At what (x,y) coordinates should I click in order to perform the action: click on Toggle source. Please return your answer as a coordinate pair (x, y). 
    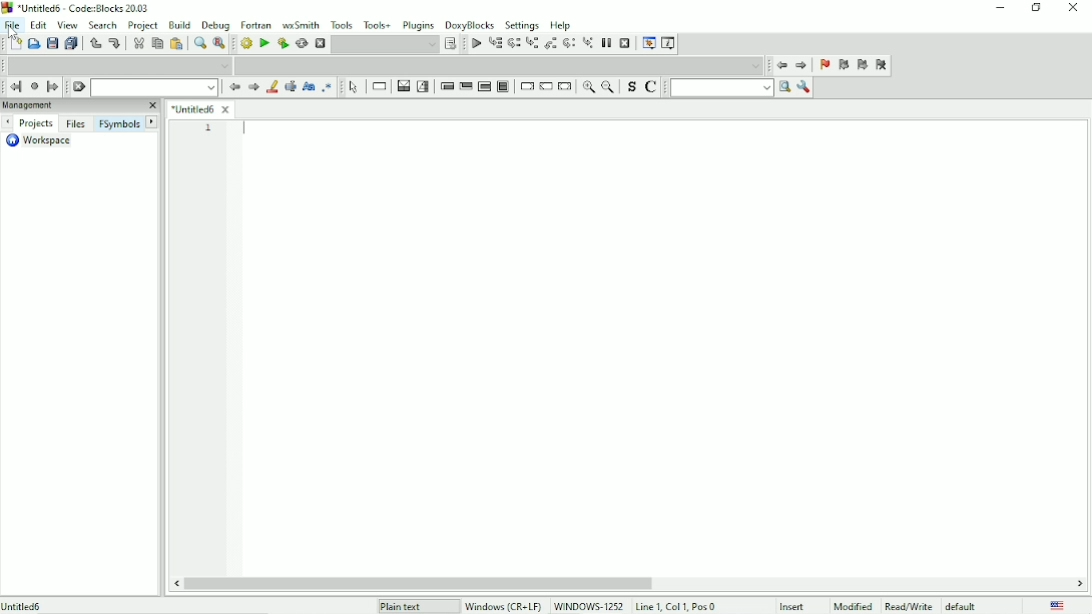
    Looking at the image, I should click on (630, 87).